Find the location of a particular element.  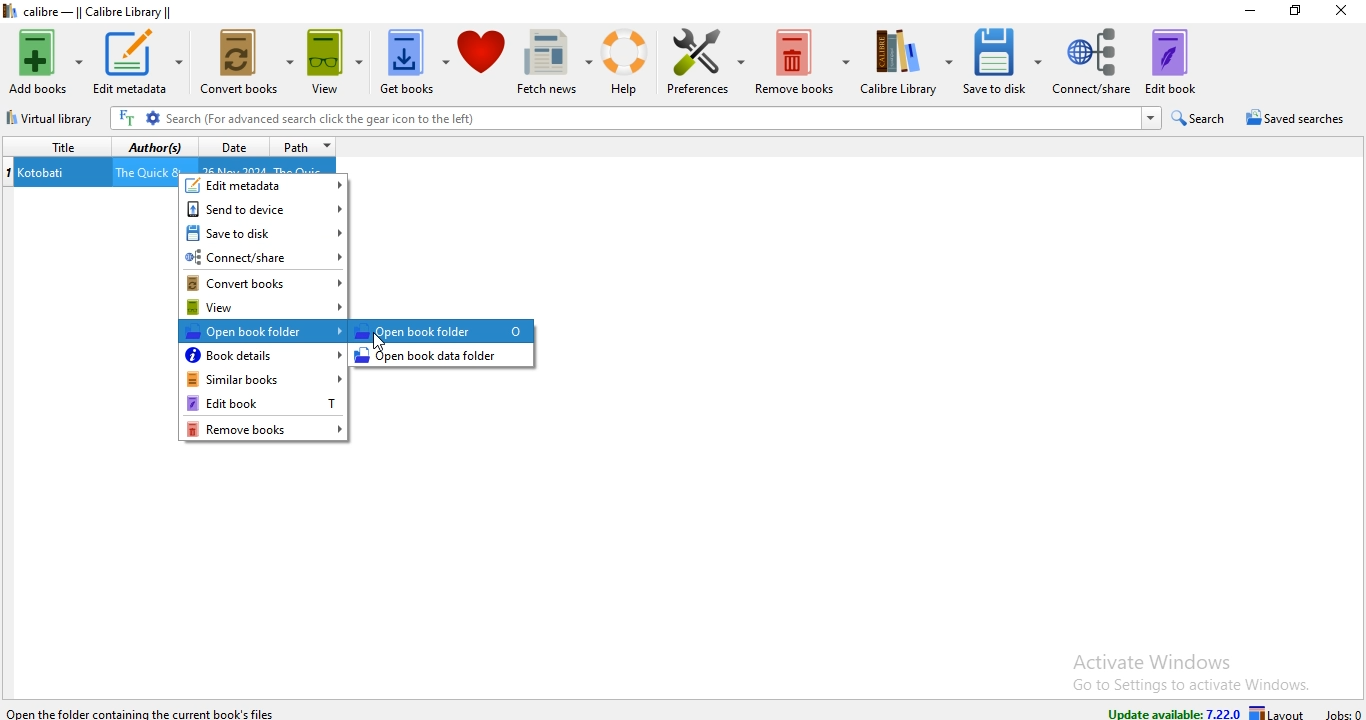

Open the folder containing the current book files. is located at coordinates (149, 712).